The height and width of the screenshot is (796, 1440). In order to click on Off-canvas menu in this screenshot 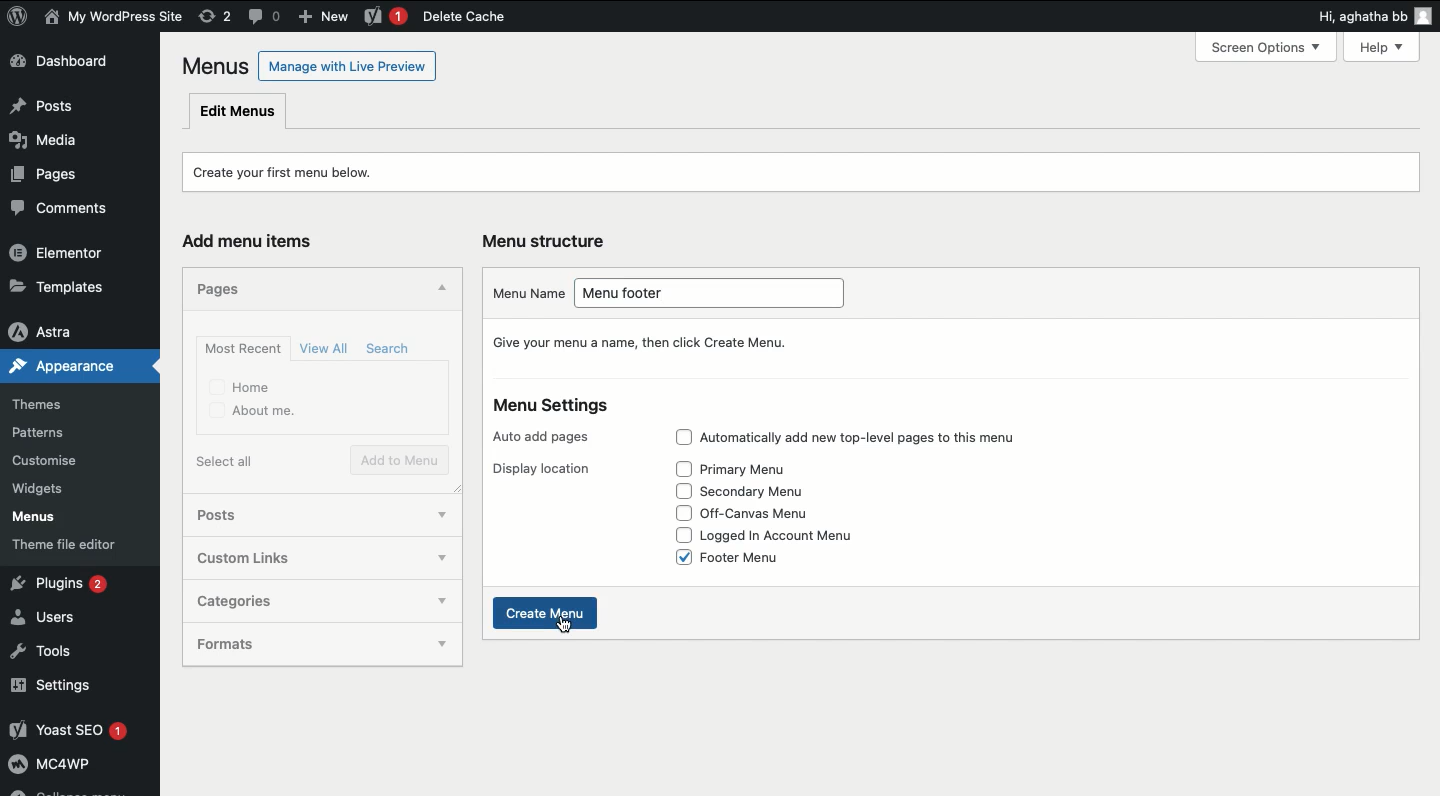, I will do `click(769, 512)`.